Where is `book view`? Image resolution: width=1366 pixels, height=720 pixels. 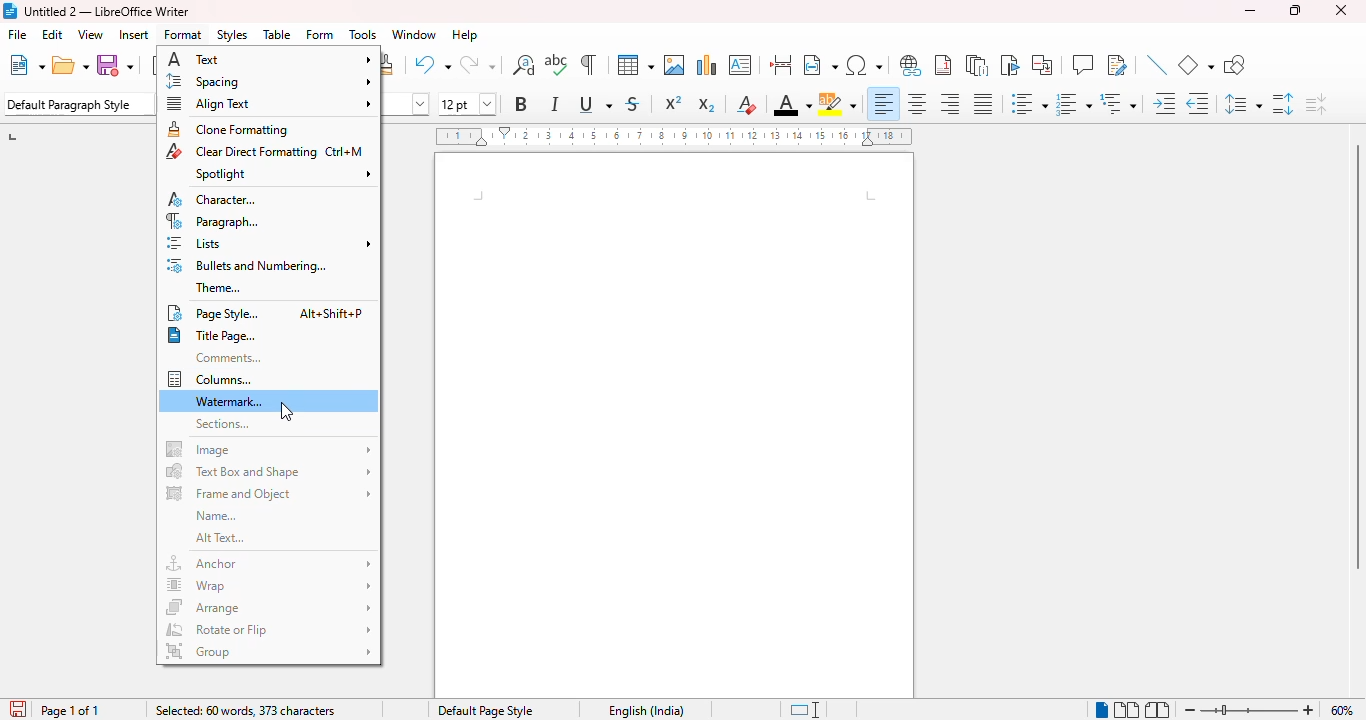
book view is located at coordinates (1157, 710).